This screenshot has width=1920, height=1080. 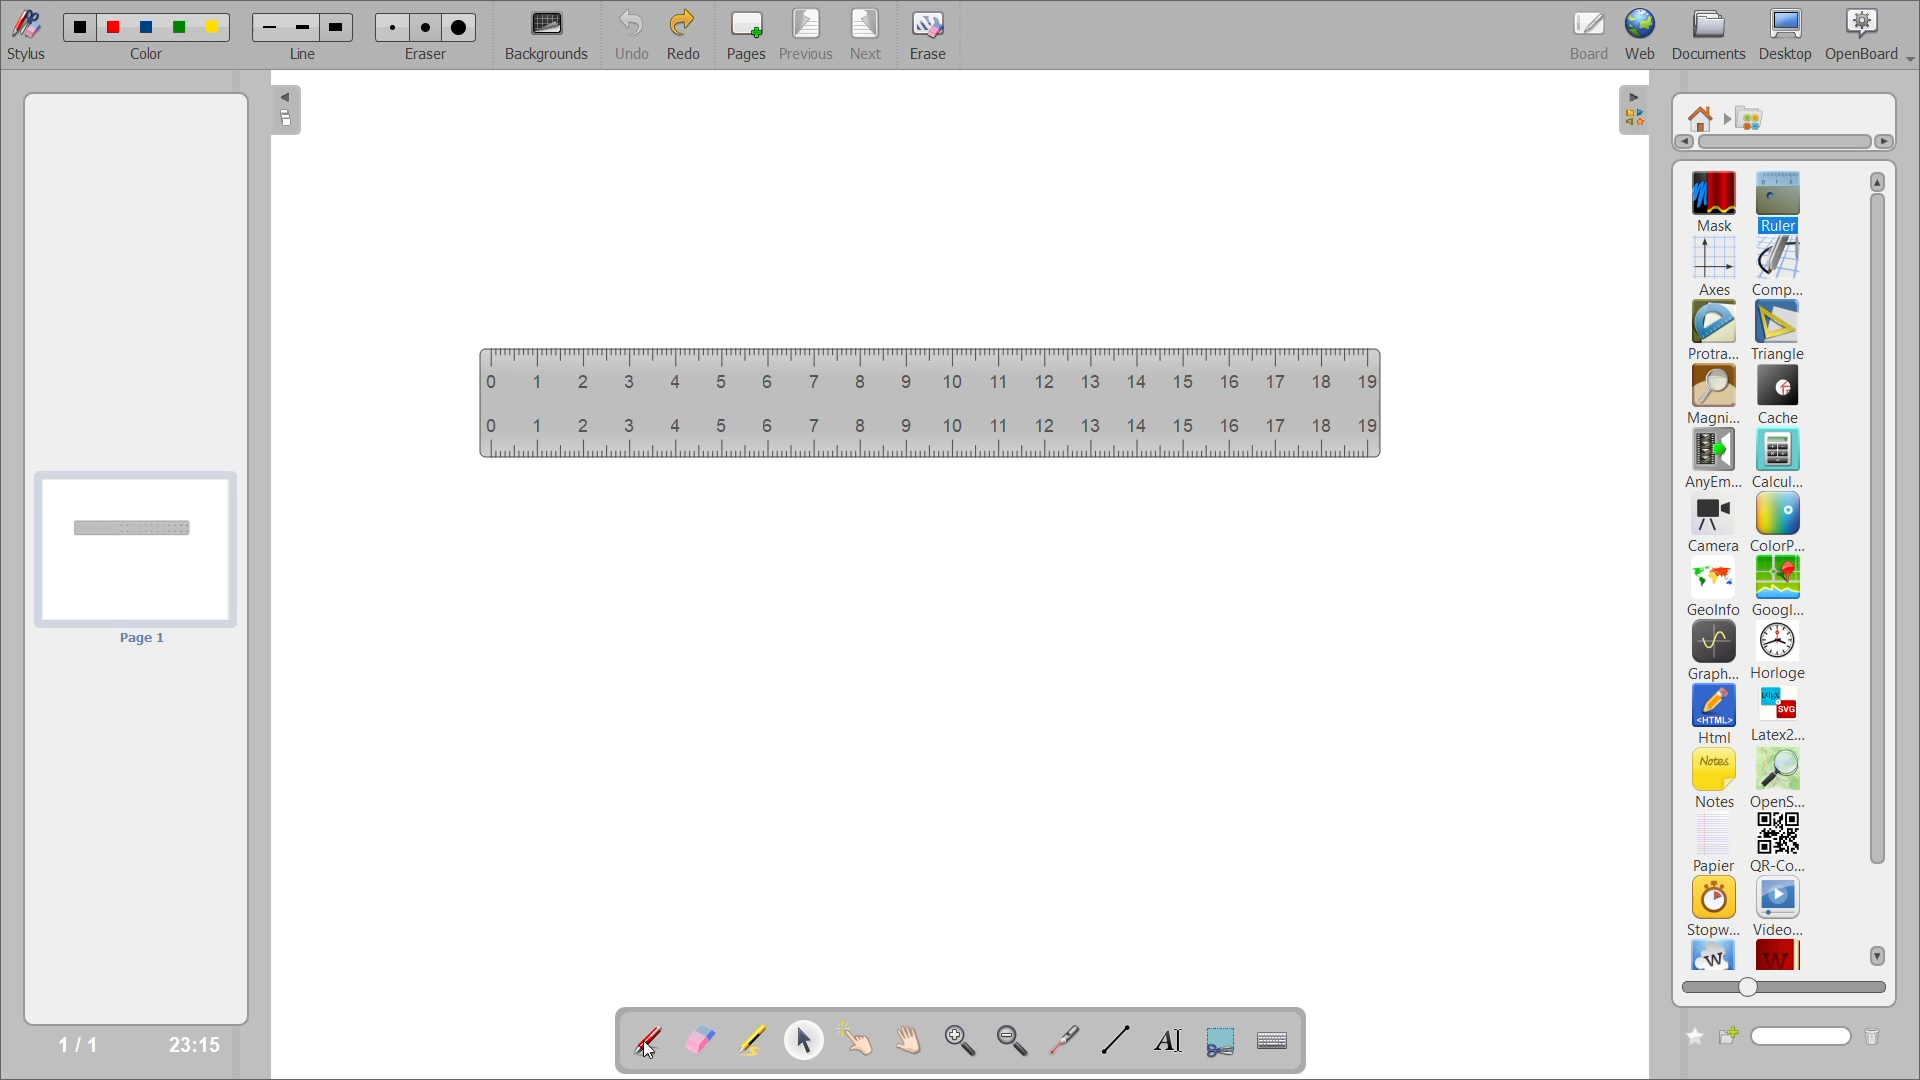 I want to click on create new folder, so click(x=1691, y=1037).